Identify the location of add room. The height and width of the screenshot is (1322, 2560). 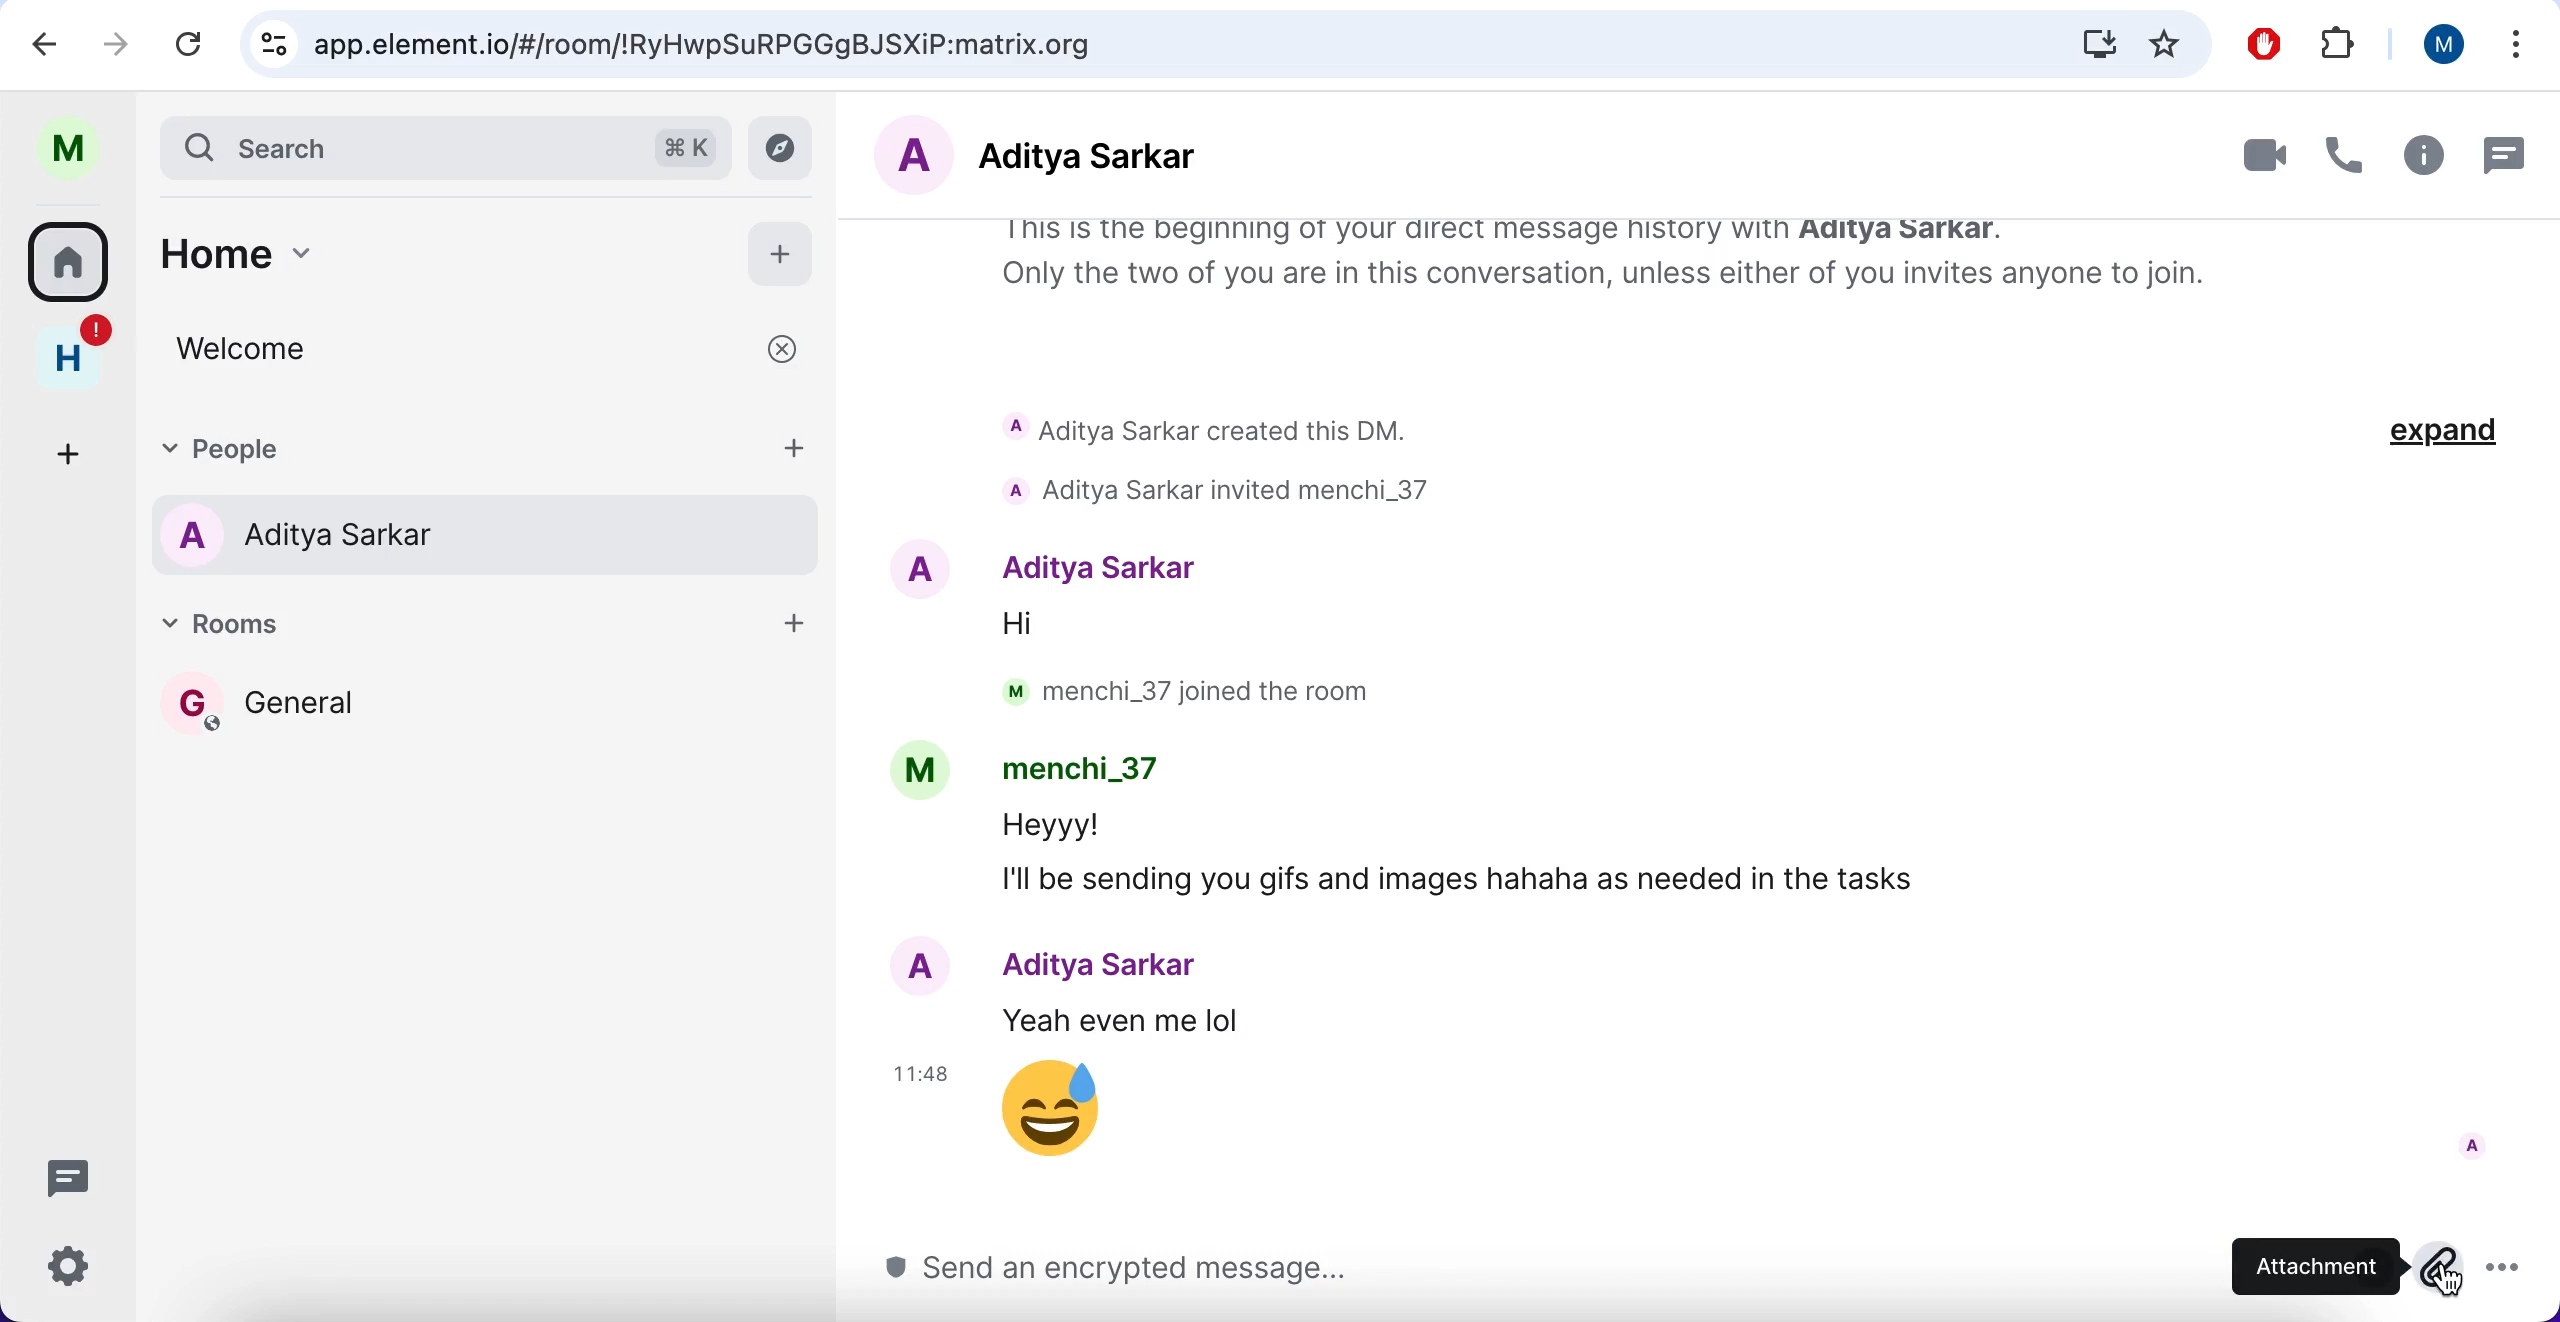
(793, 628).